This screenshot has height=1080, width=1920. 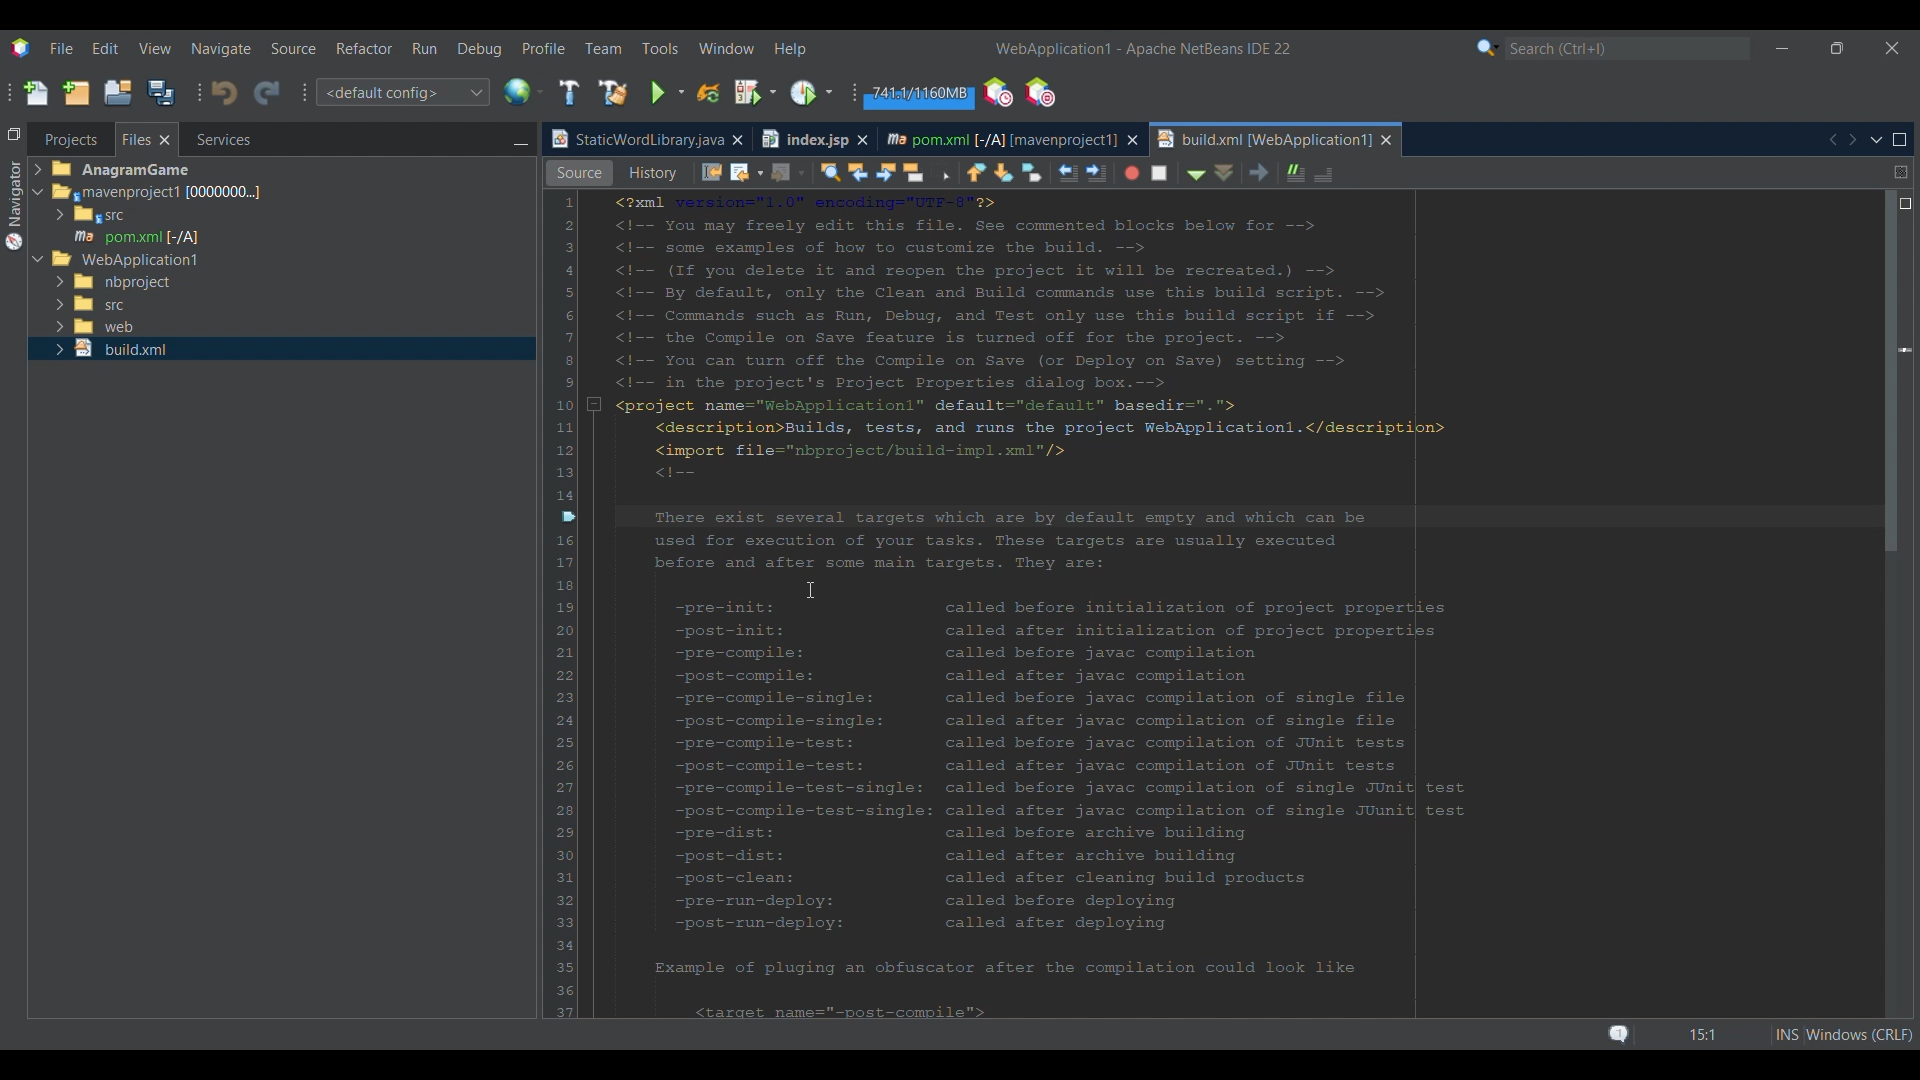 What do you see at coordinates (789, 50) in the screenshot?
I see `Help menu` at bounding box center [789, 50].